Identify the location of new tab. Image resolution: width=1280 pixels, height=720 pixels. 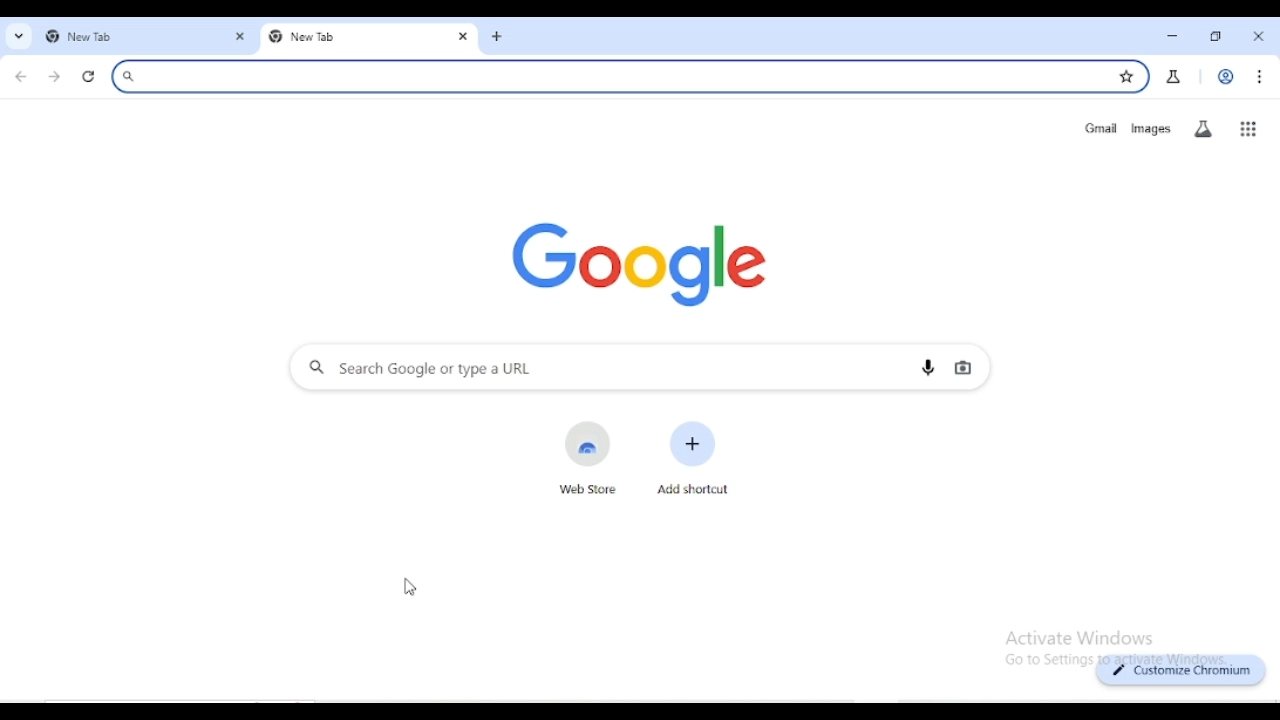
(120, 38).